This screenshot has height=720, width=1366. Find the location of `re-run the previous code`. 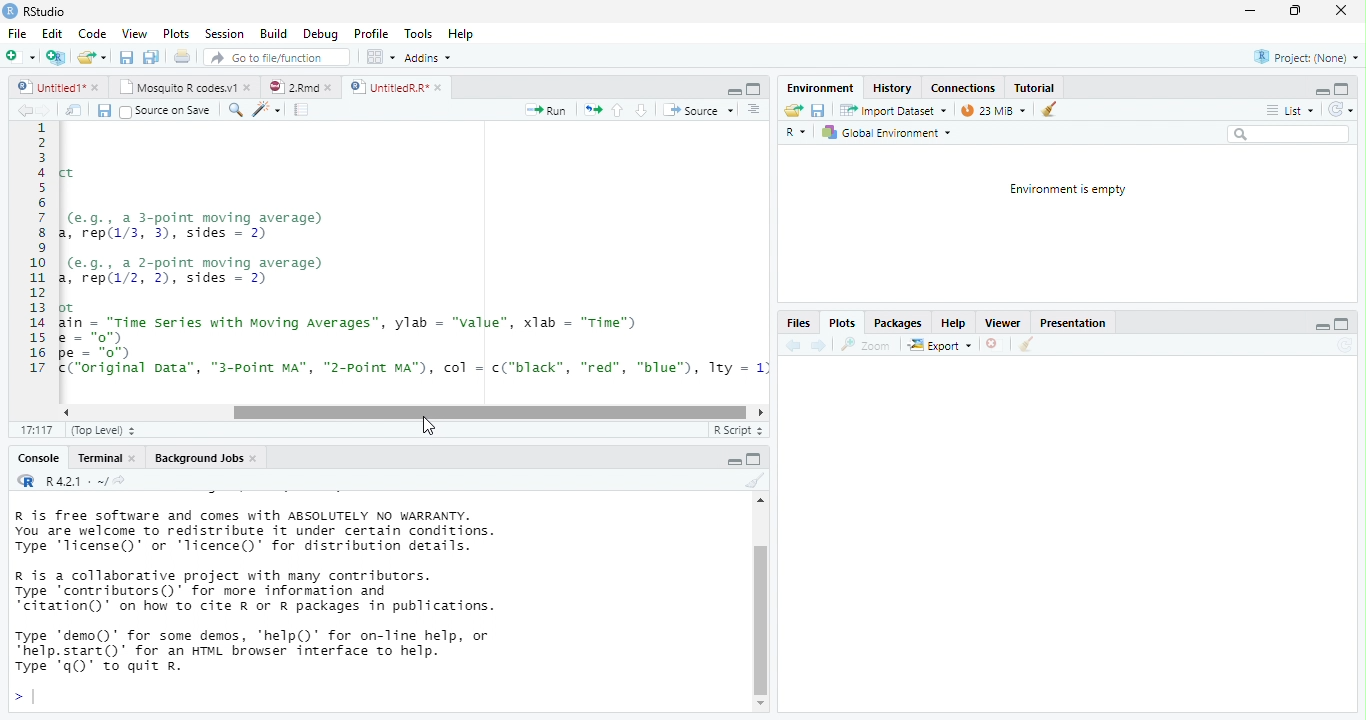

re-run the previous code is located at coordinates (593, 110).